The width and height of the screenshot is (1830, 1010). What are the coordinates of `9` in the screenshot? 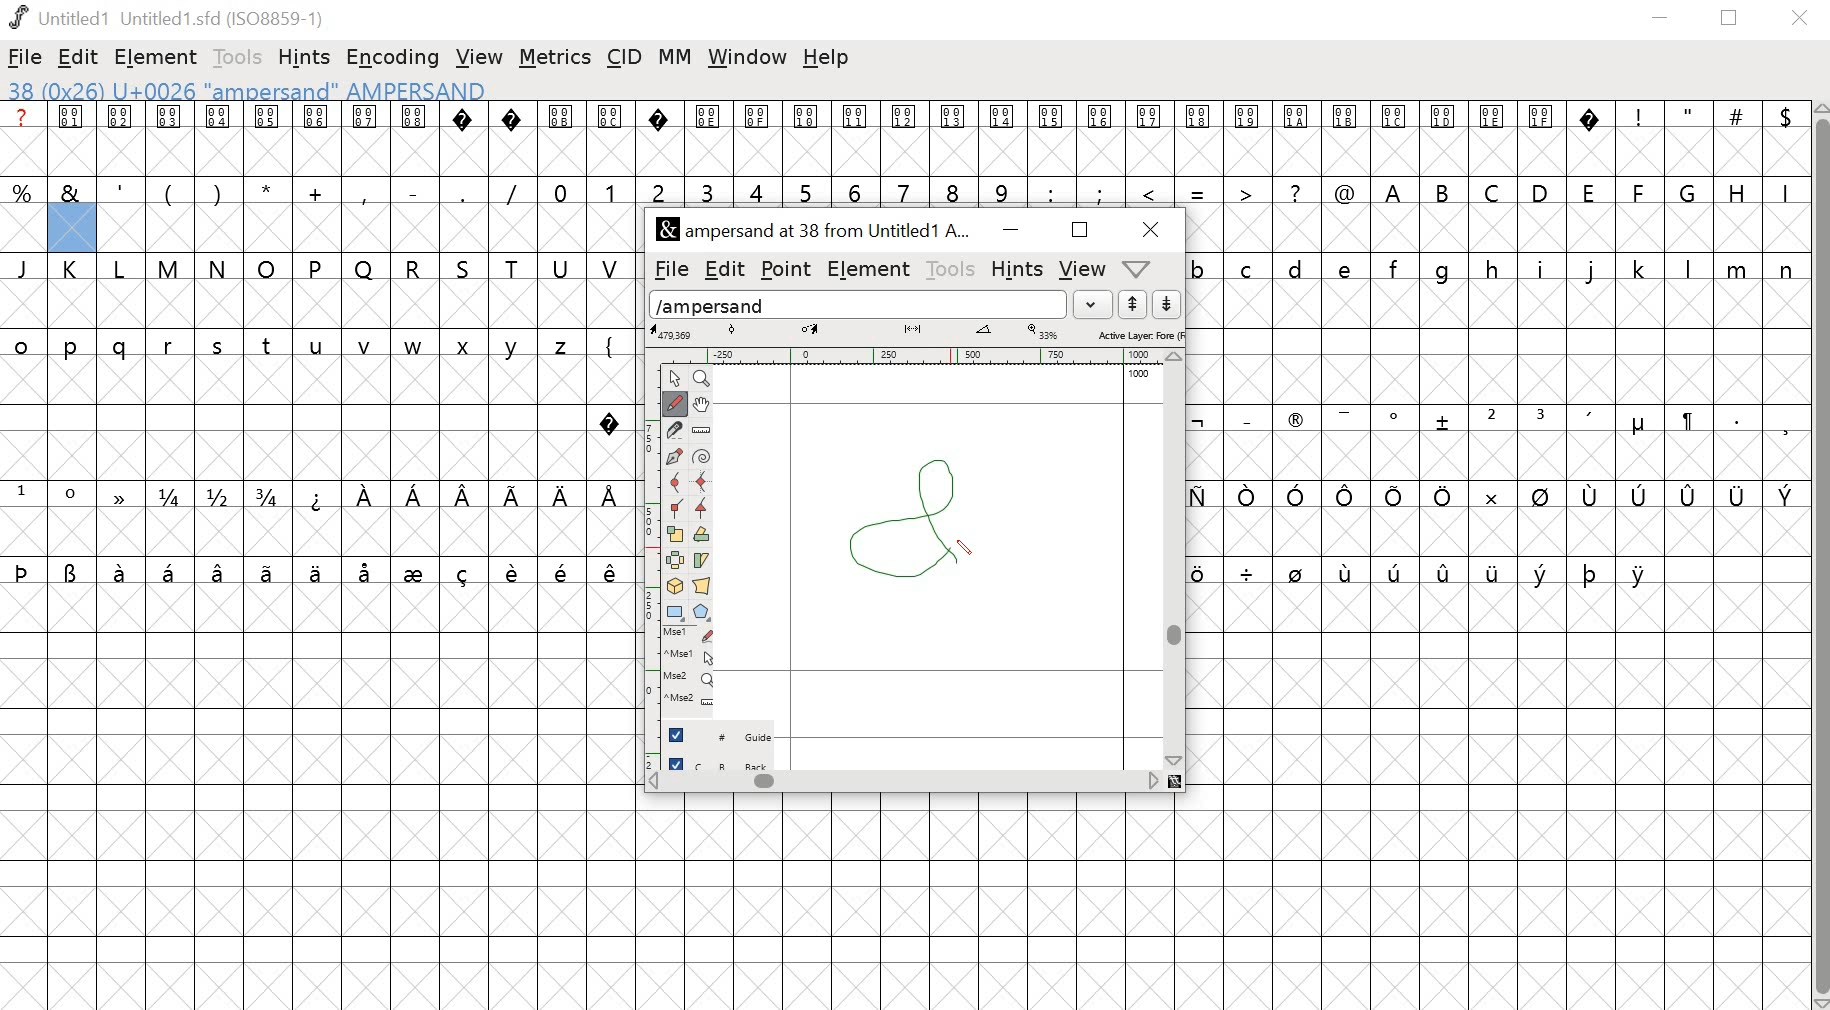 It's located at (1001, 191).